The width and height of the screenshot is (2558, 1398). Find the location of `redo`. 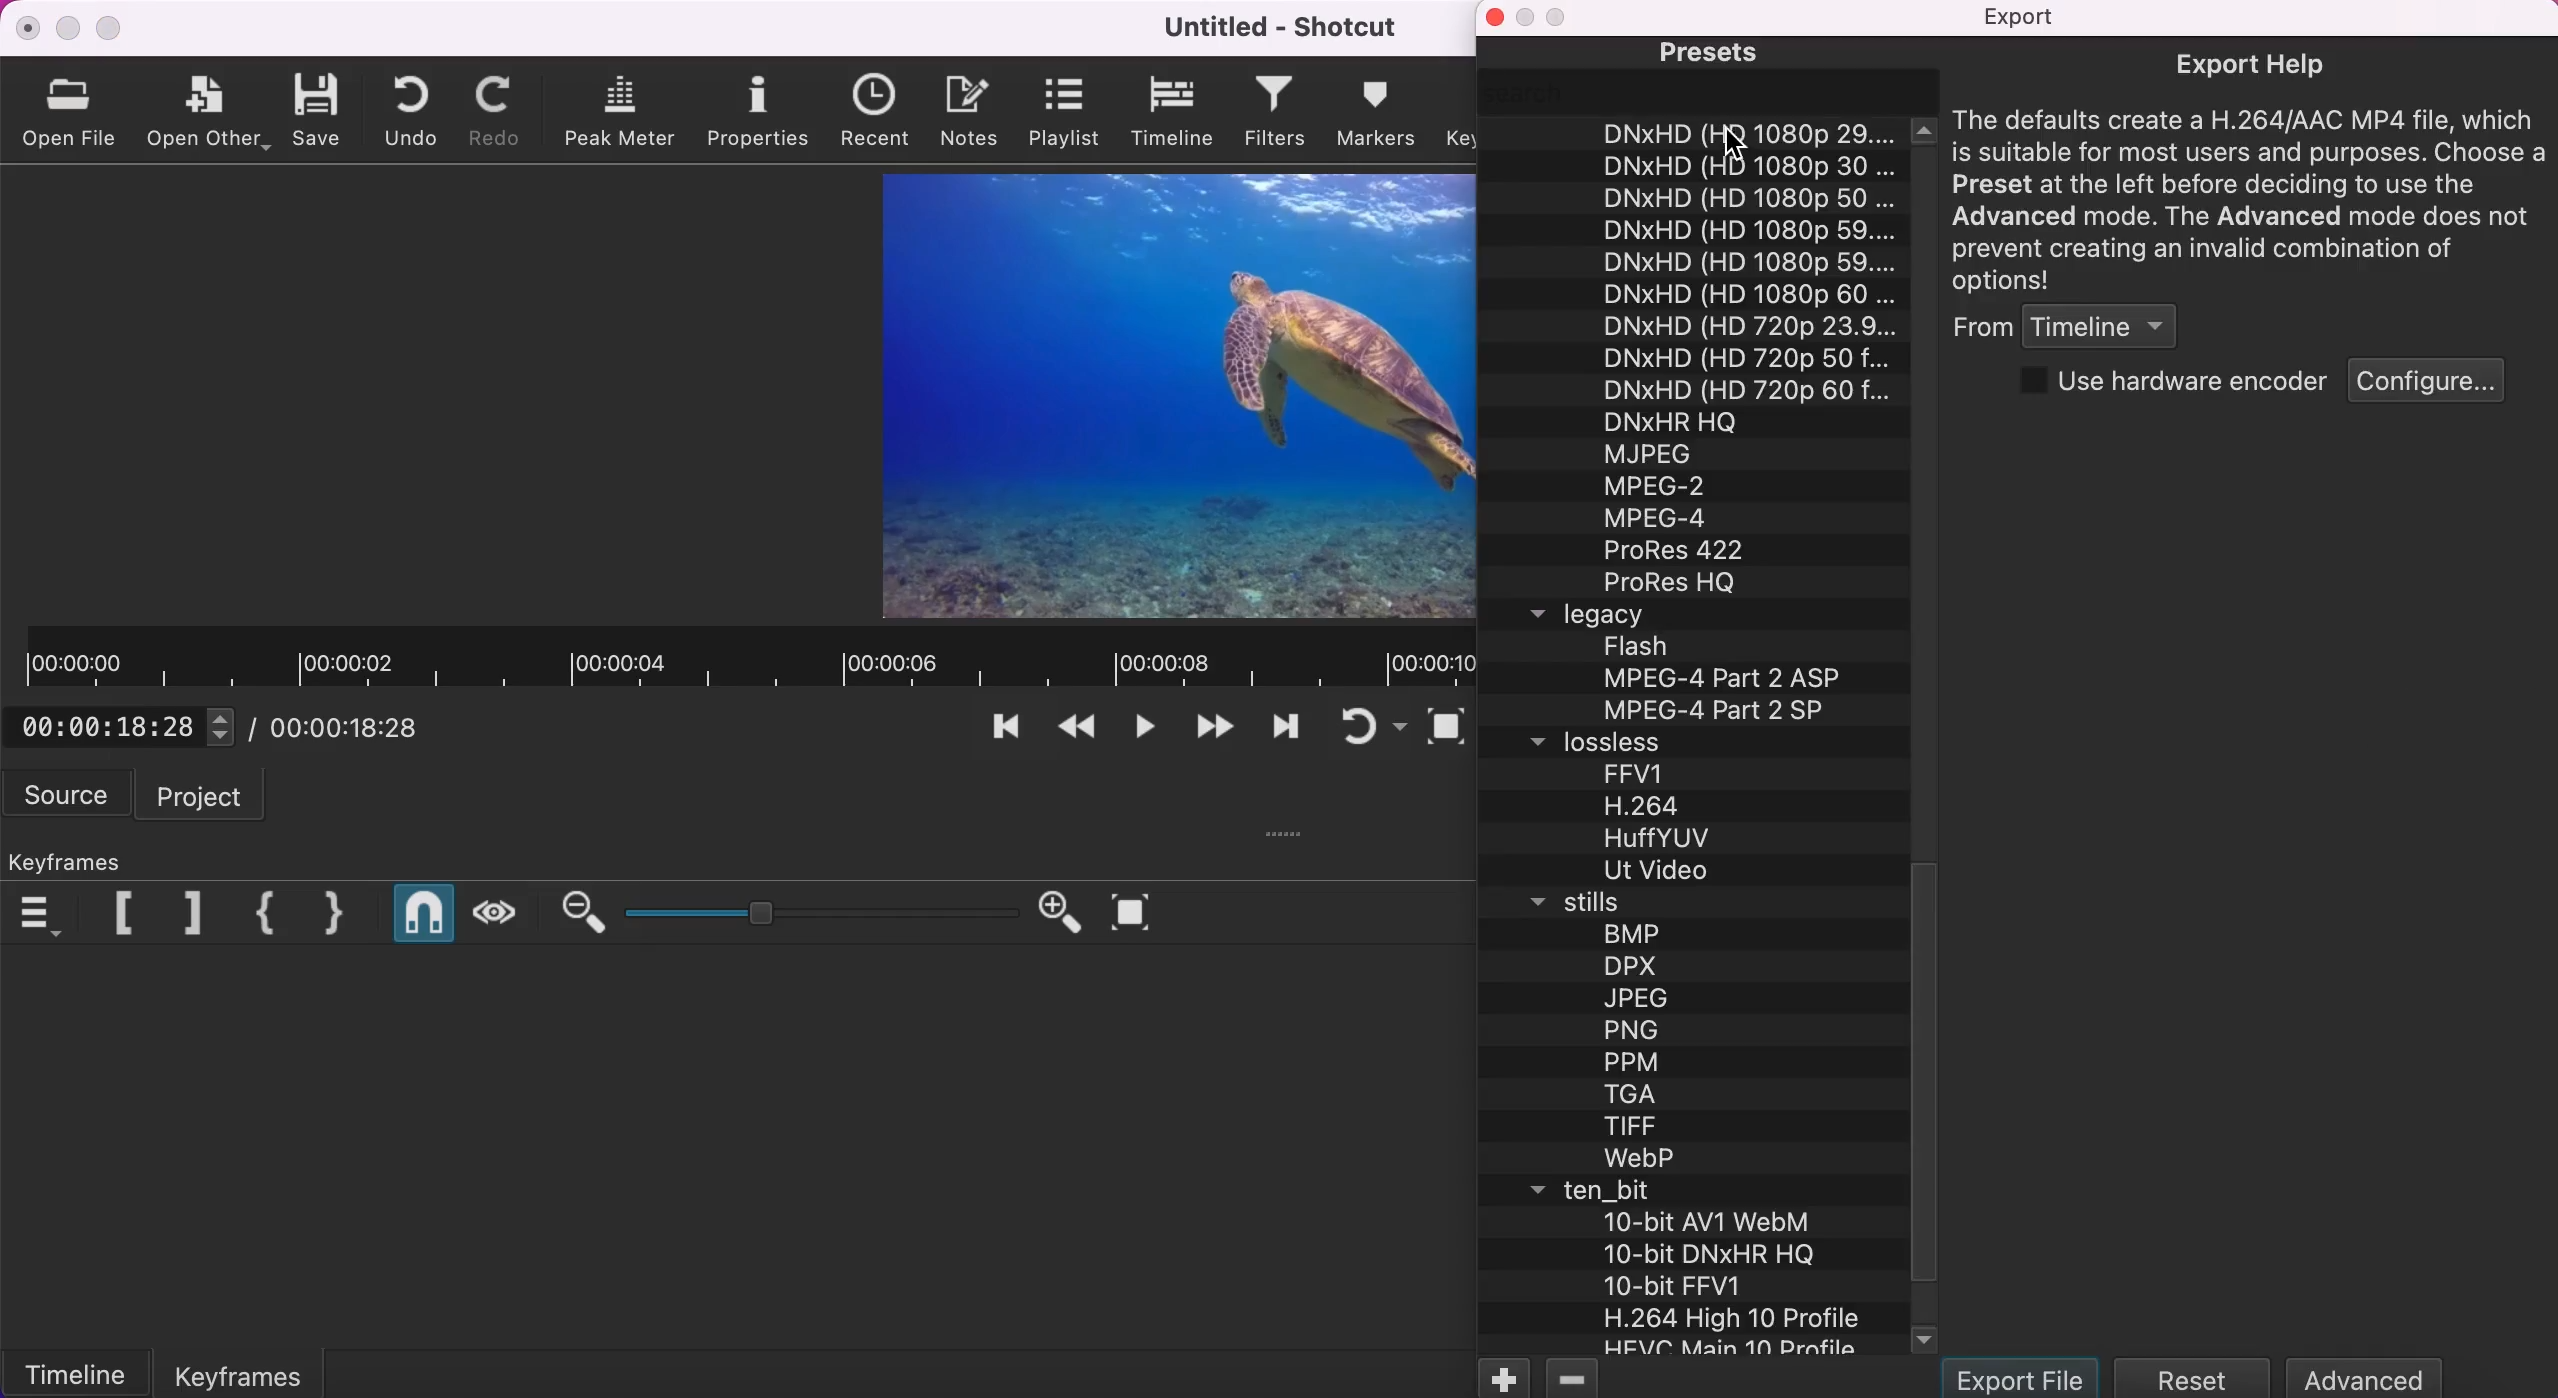

redo is located at coordinates (497, 109).